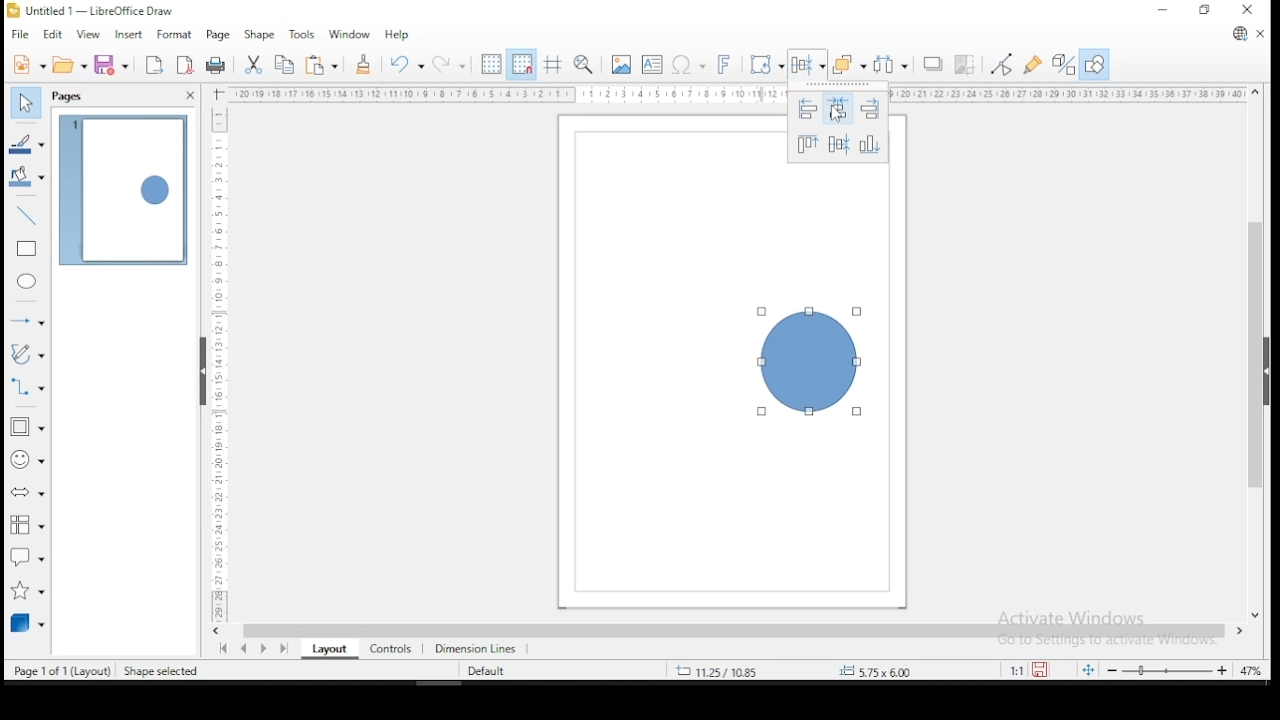  I want to click on transformations, so click(764, 62).